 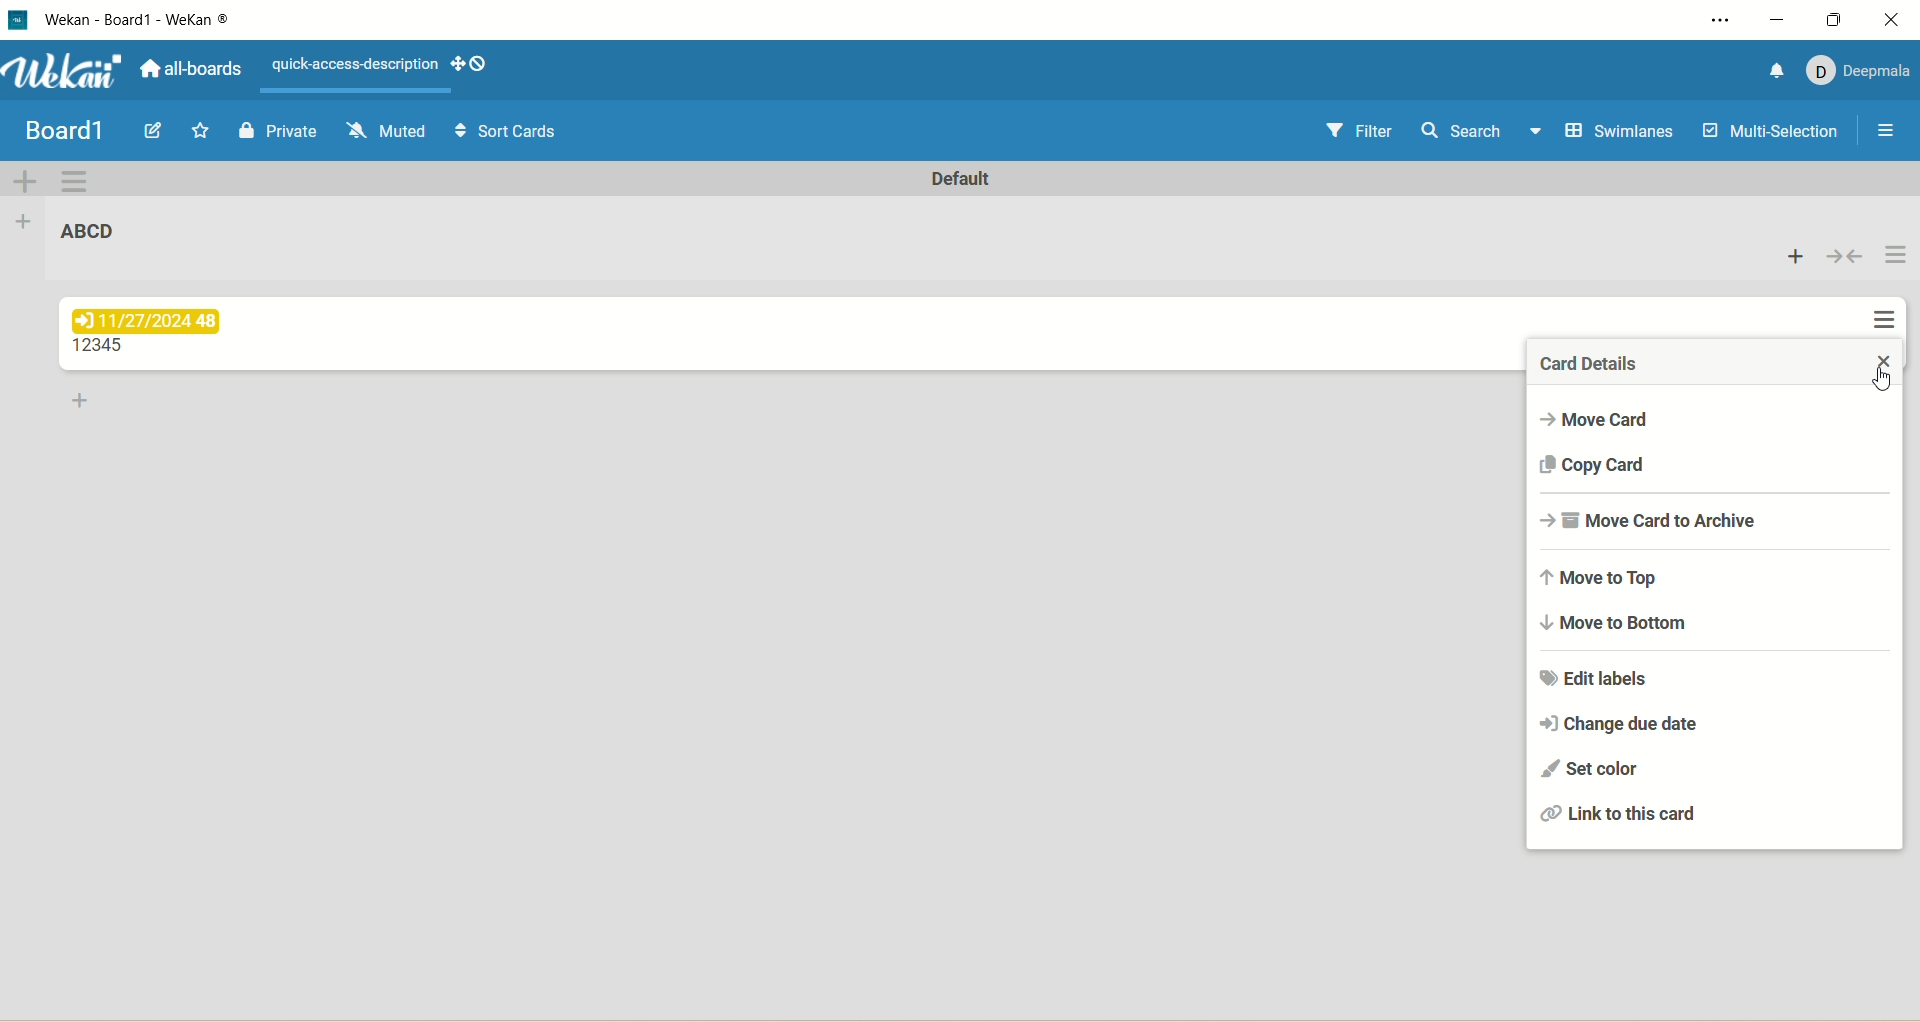 What do you see at coordinates (70, 72) in the screenshot?
I see `wekan` at bounding box center [70, 72].